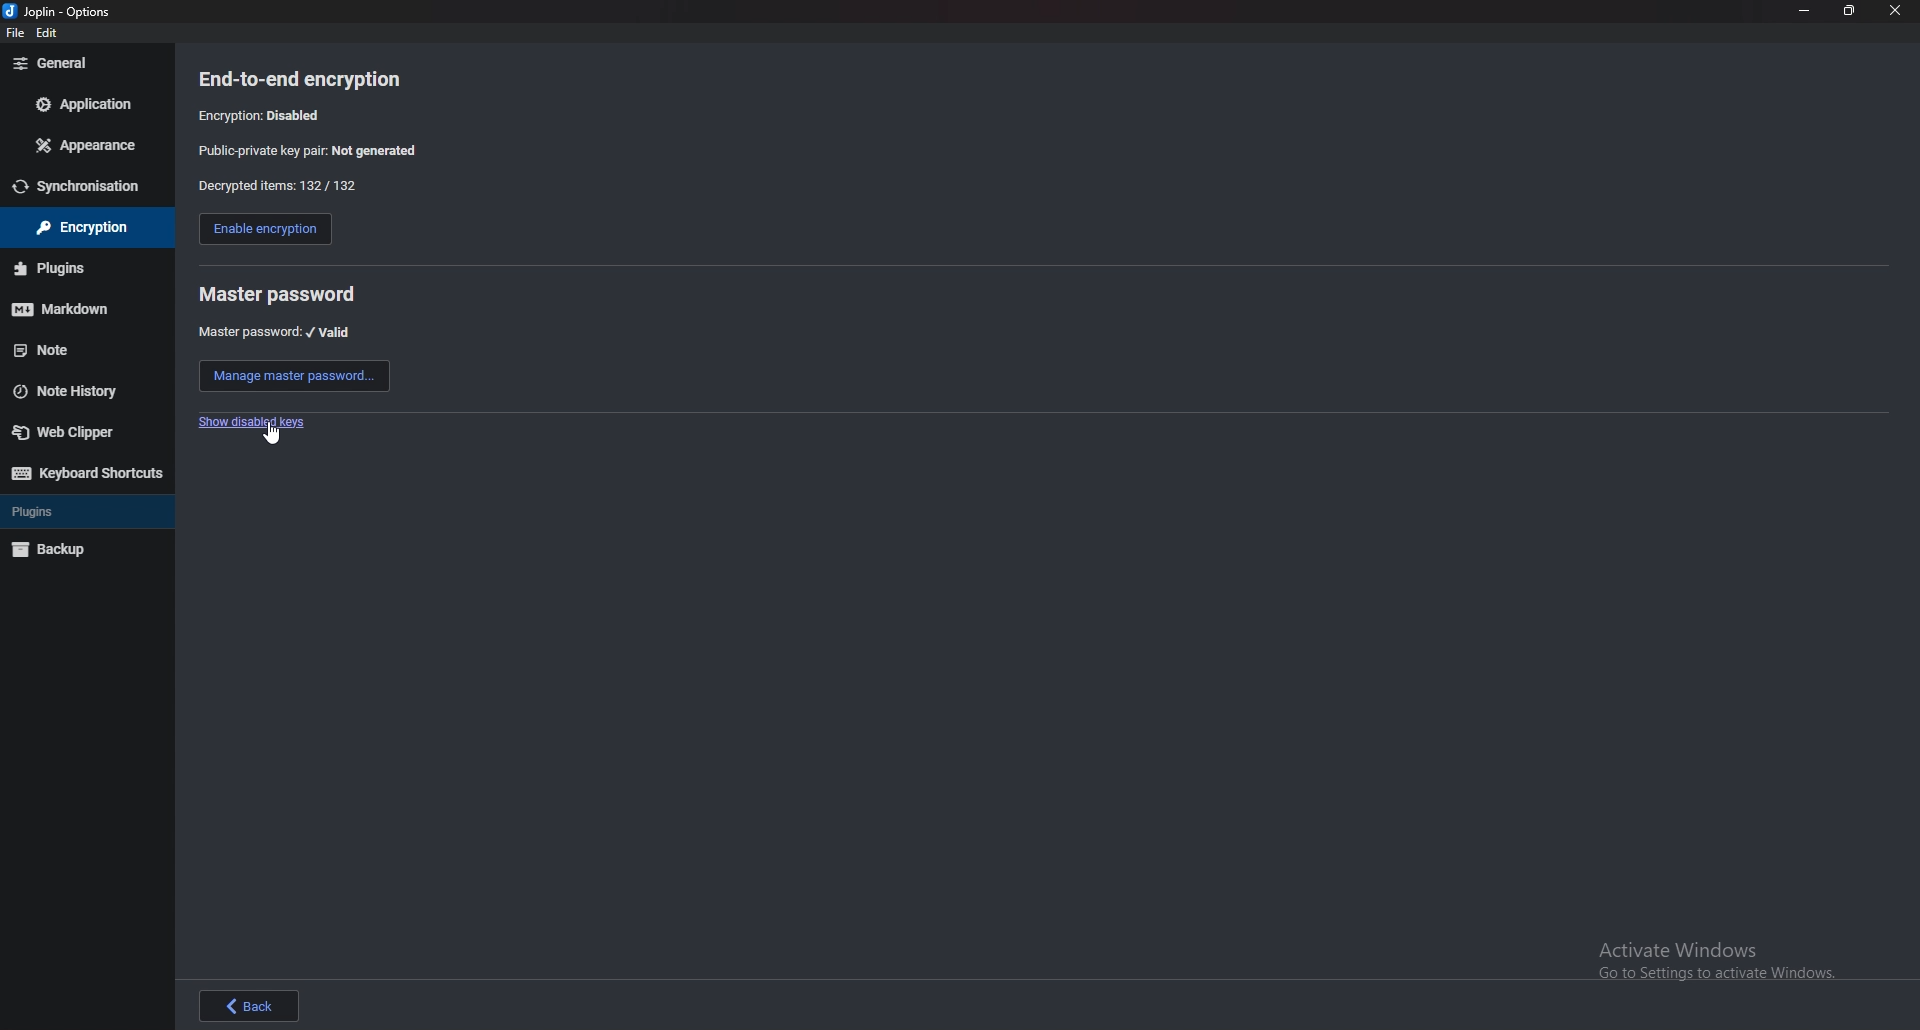 The height and width of the screenshot is (1030, 1920). Describe the element at coordinates (81, 349) in the screenshot. I see `note` at that location.